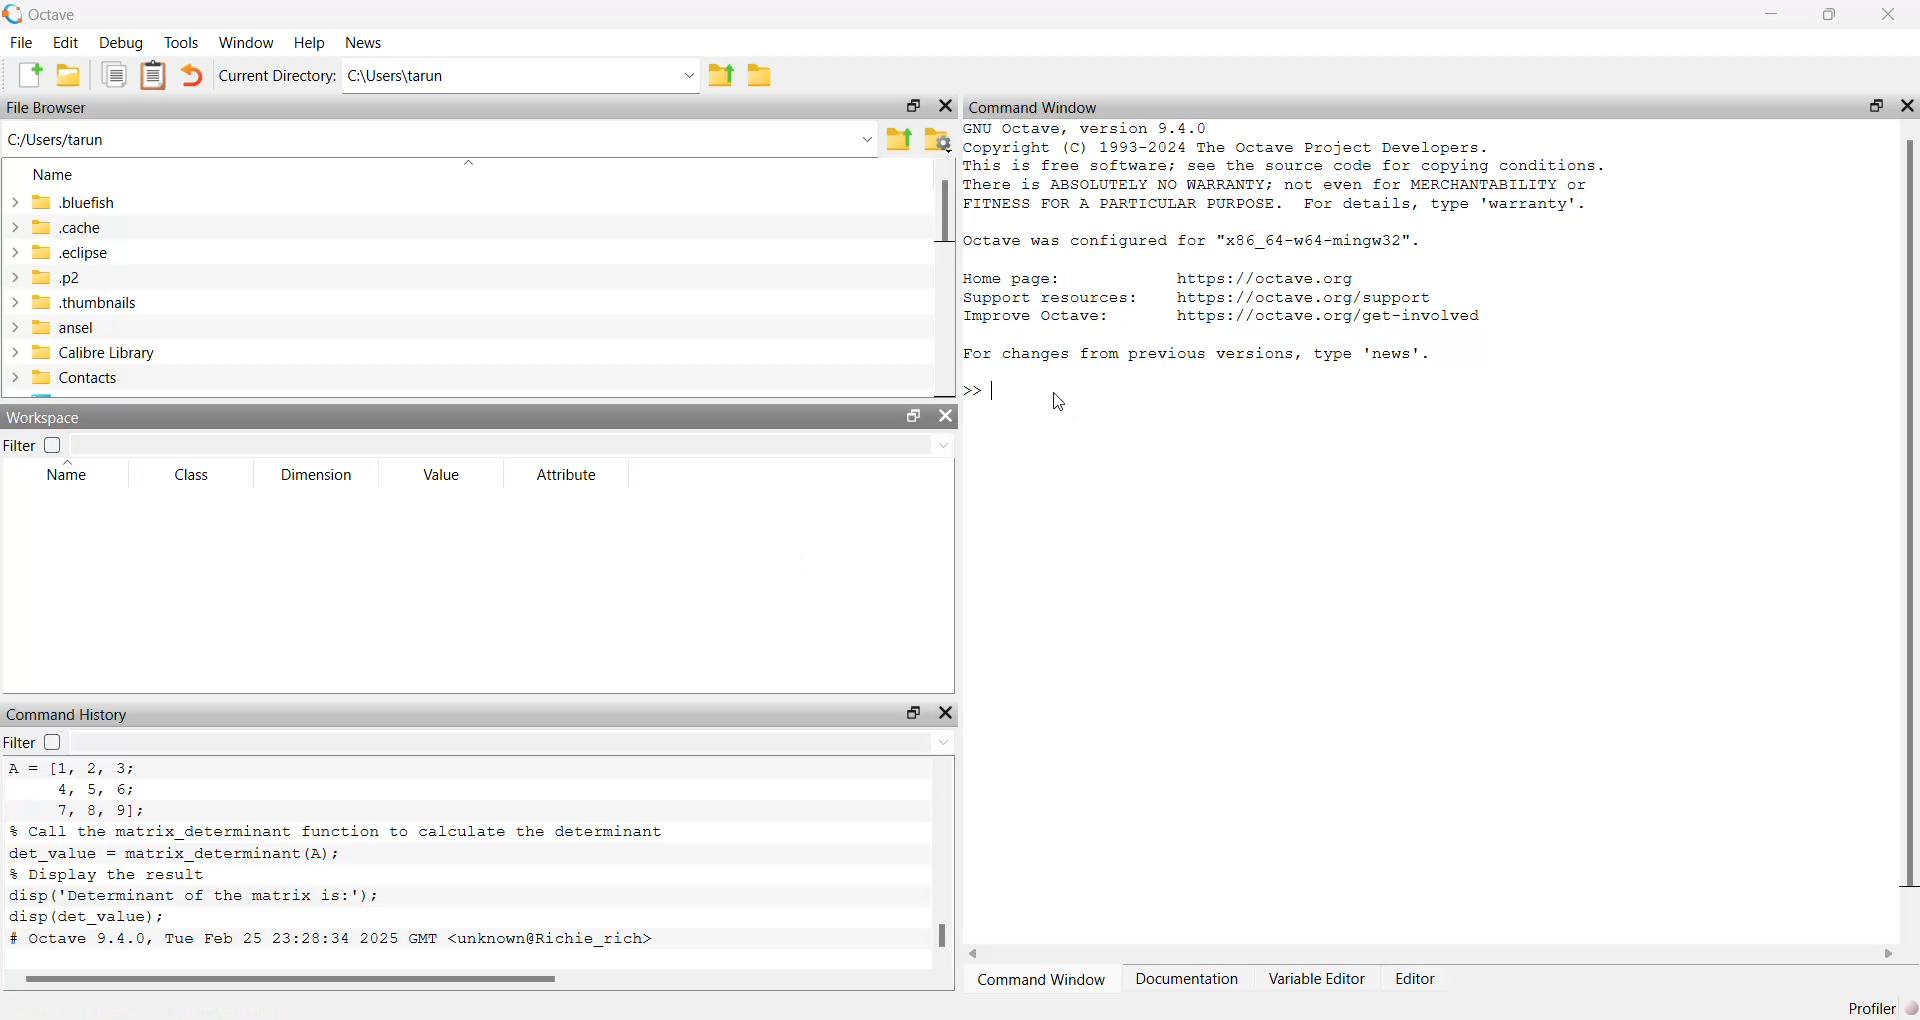 This screenshot has width=1920, height=1020. Describe the element at coordinates (49, 107) in the screenshot. I see `file browser` at that location.